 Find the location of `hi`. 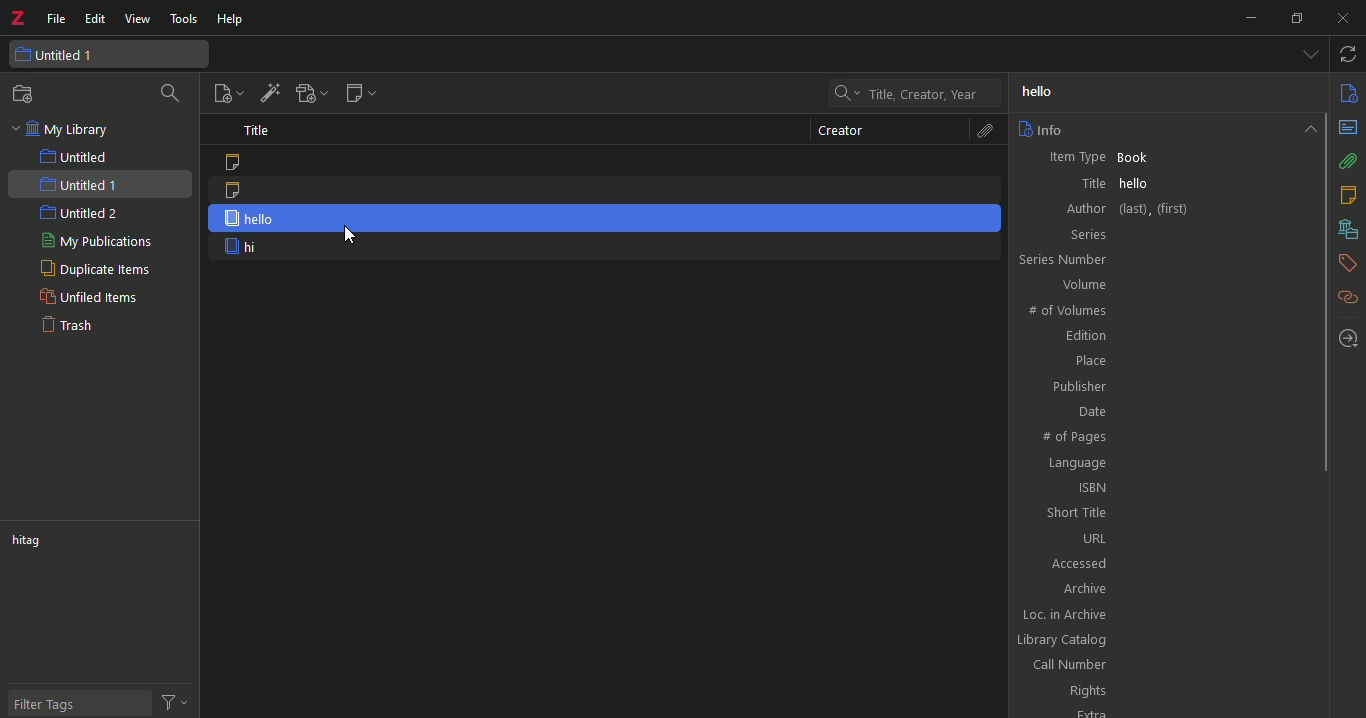

hi is located at coordinates (248, 247).